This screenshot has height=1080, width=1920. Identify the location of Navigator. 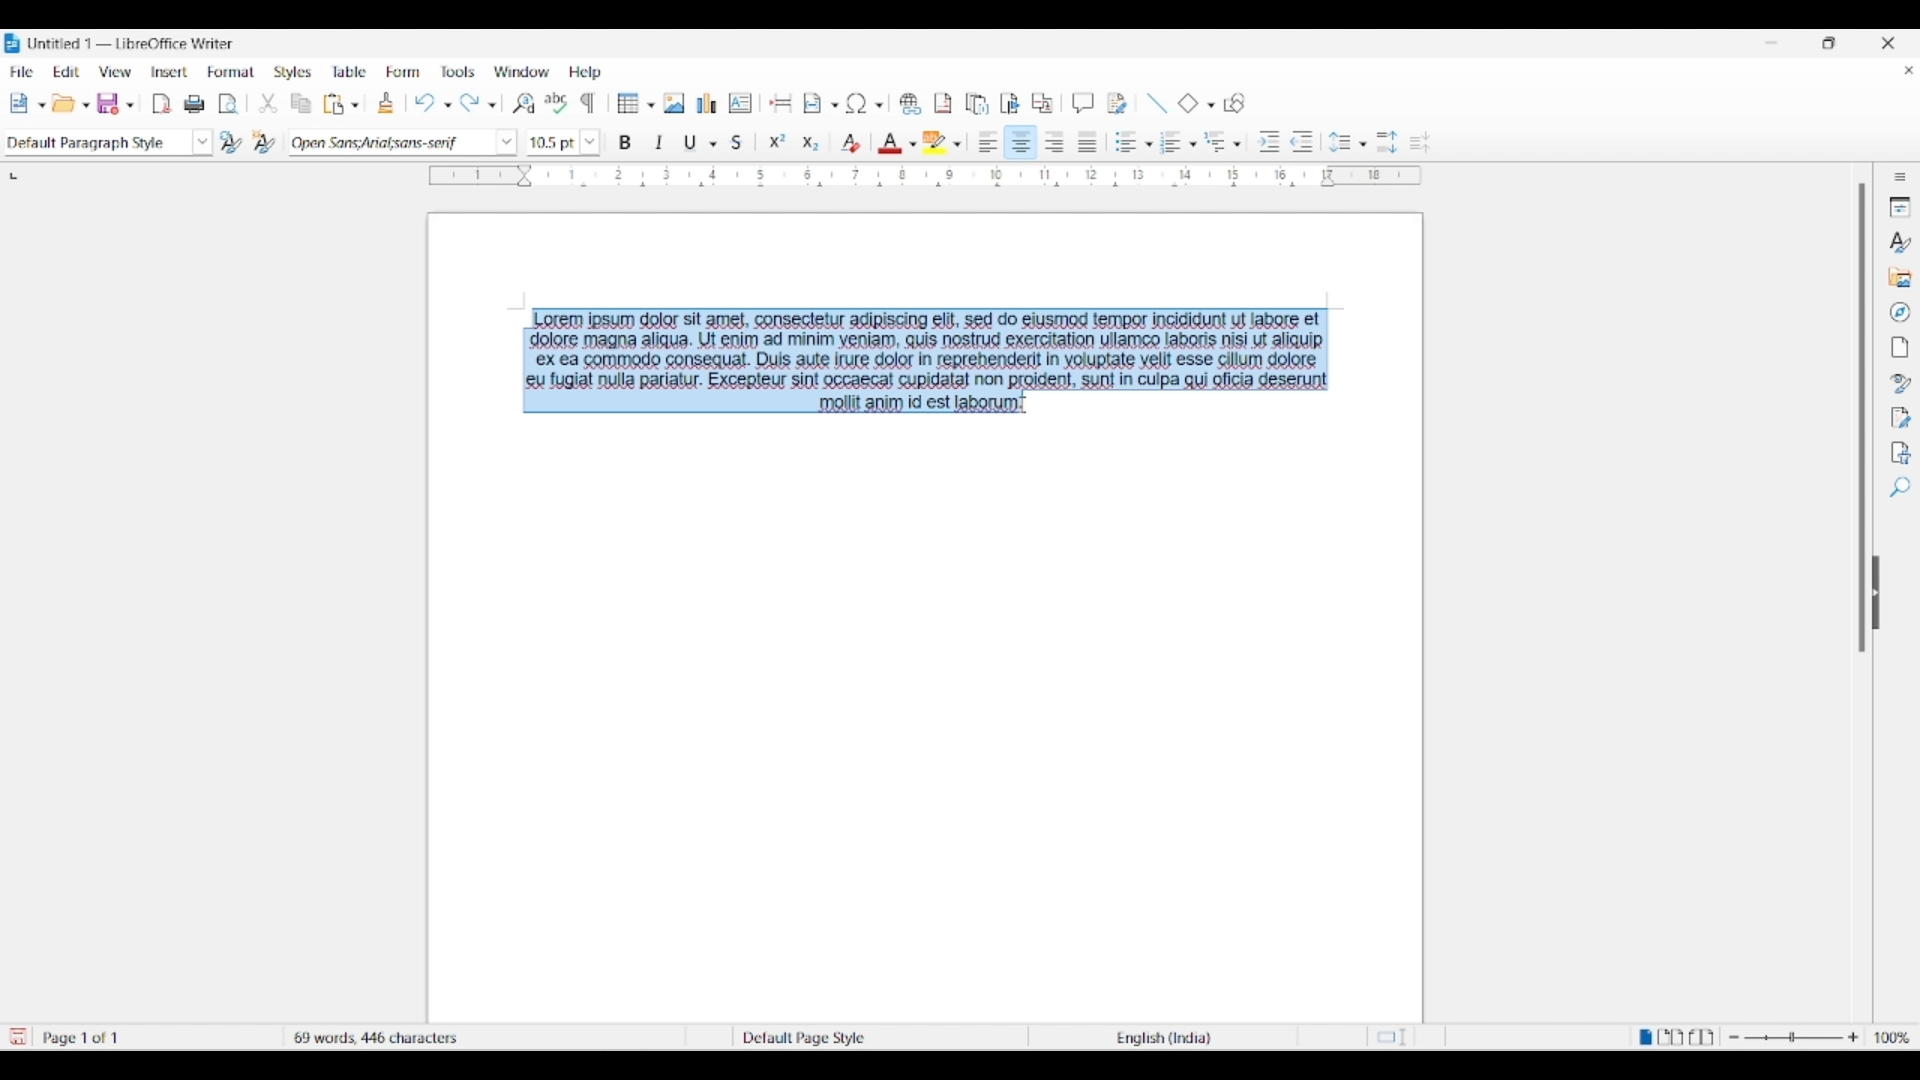
(1900, 312).